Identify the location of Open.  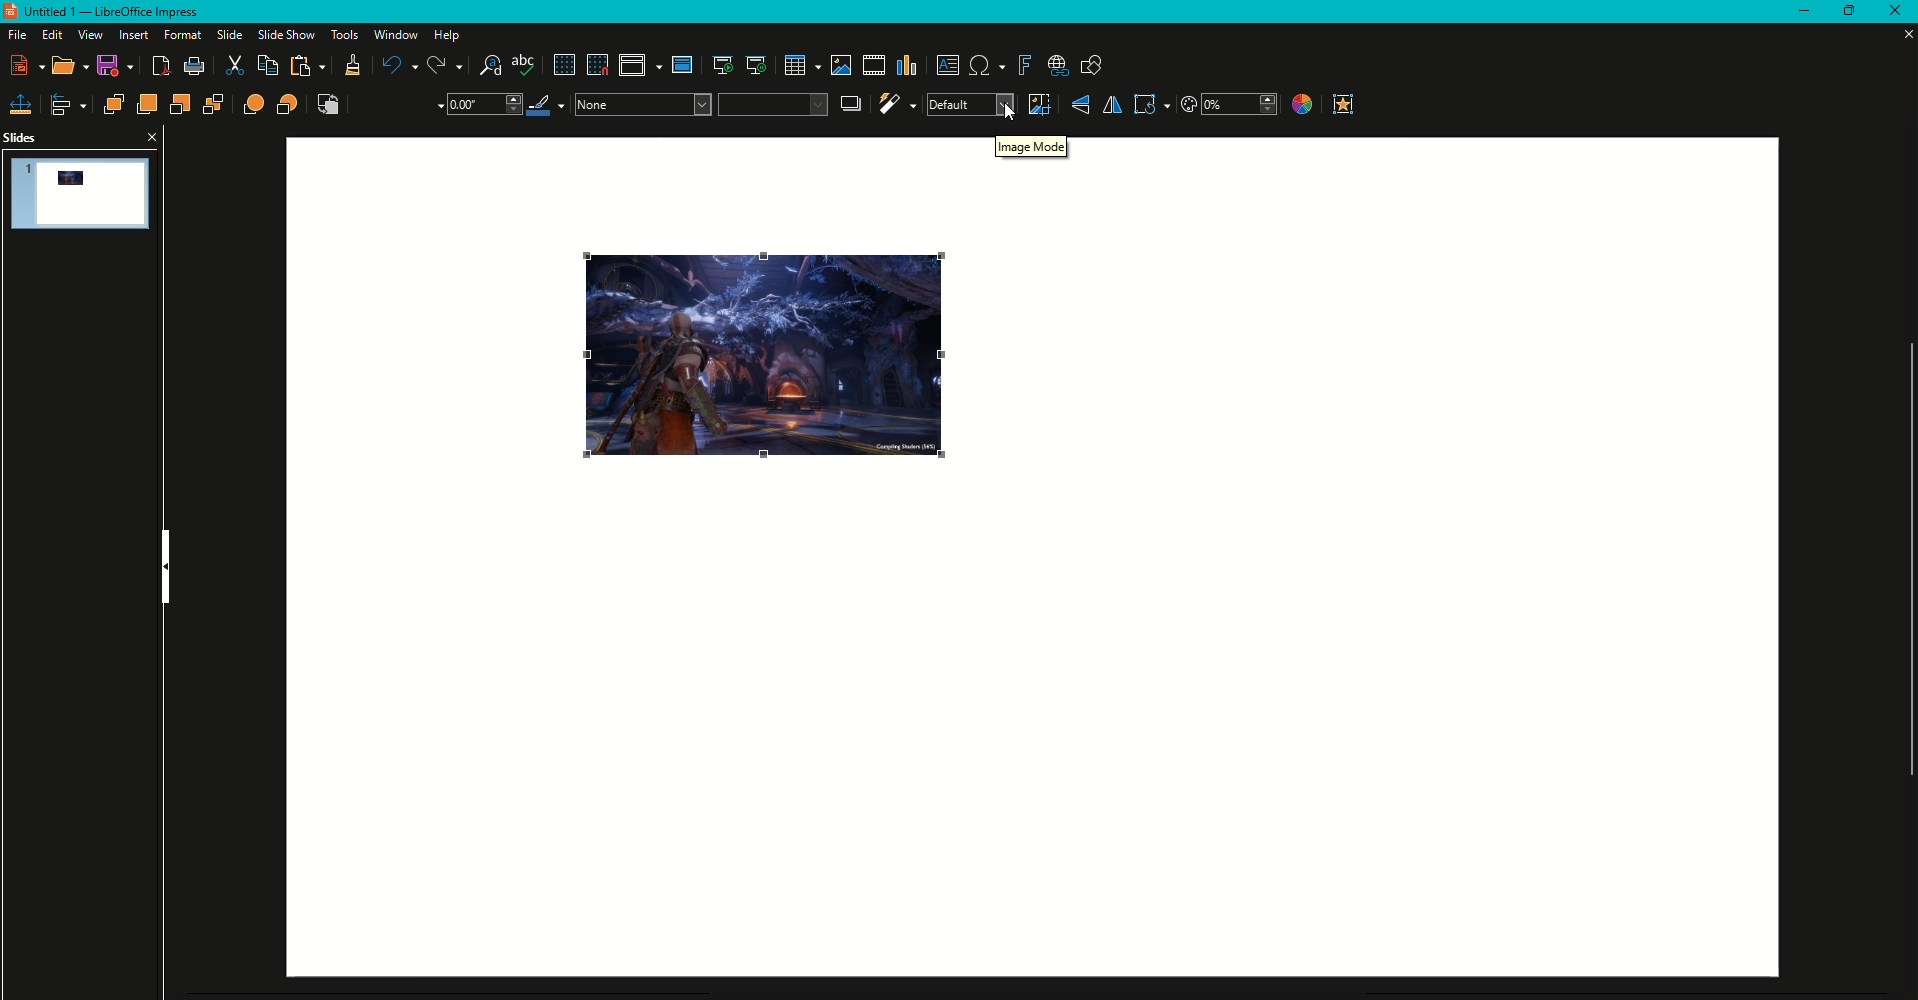
(71, 67).